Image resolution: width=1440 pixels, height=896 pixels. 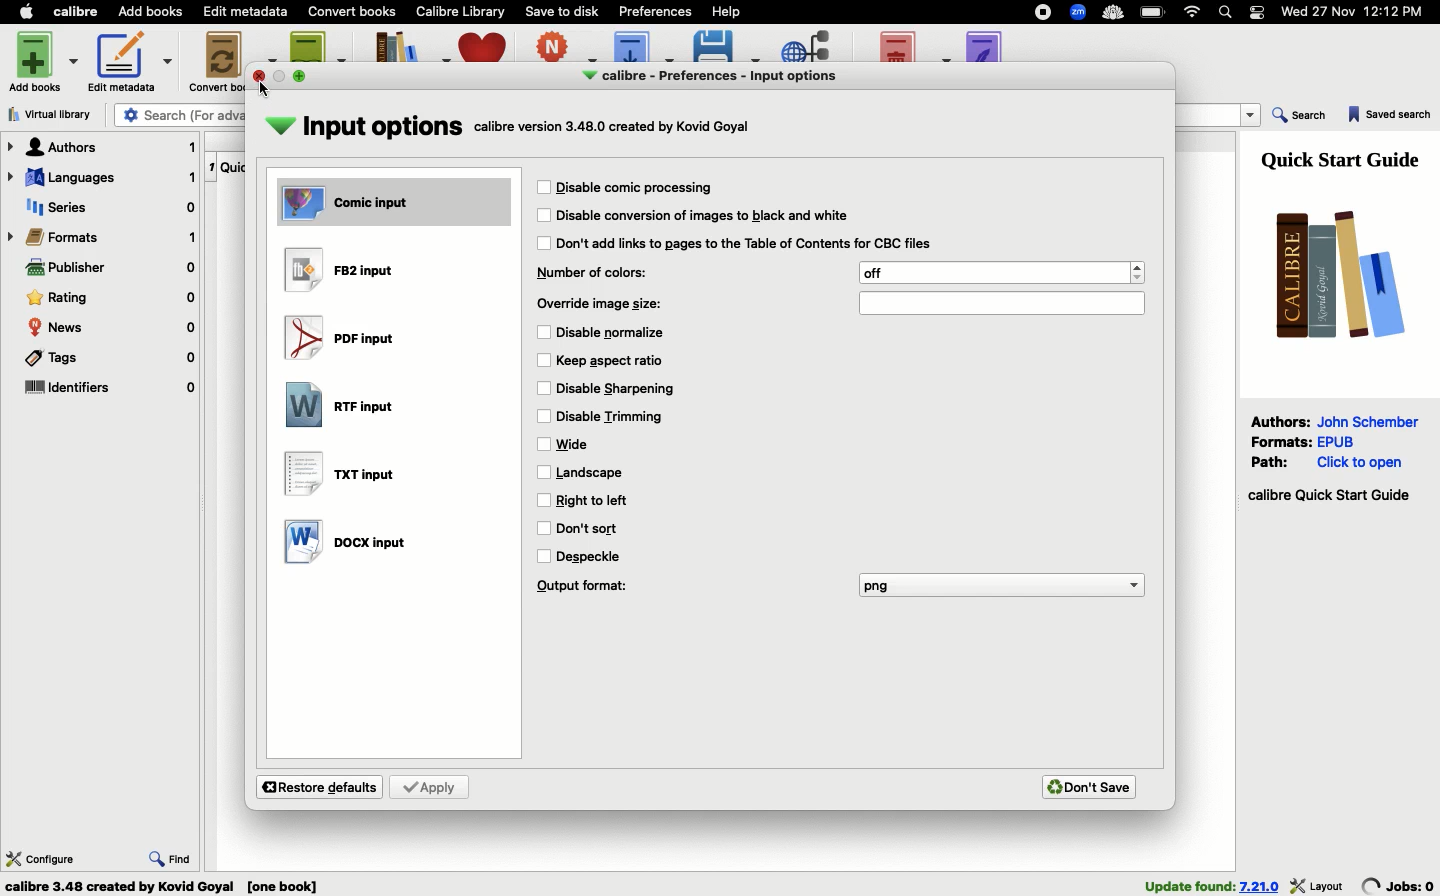 I want to click on Languages, so click(x=101, y=179).